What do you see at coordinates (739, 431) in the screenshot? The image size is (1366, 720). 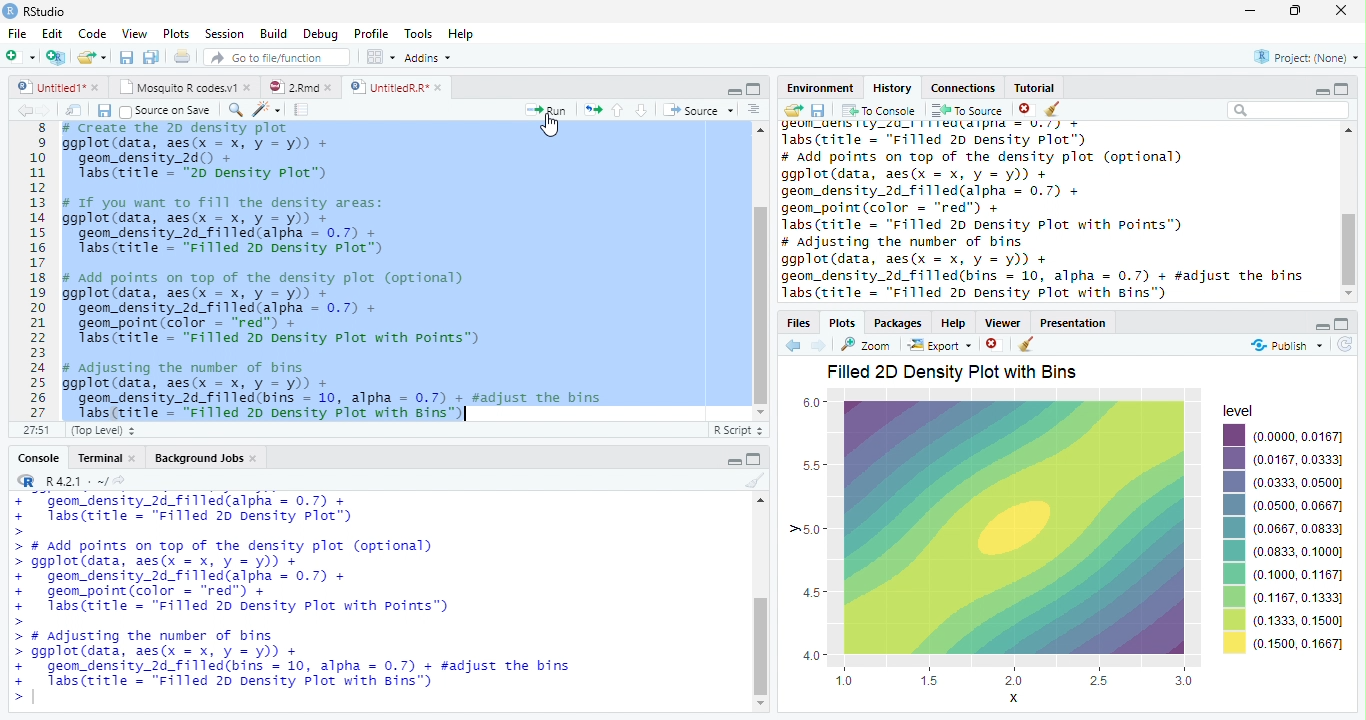 I see `R Script` at bounding box center [739, 431].